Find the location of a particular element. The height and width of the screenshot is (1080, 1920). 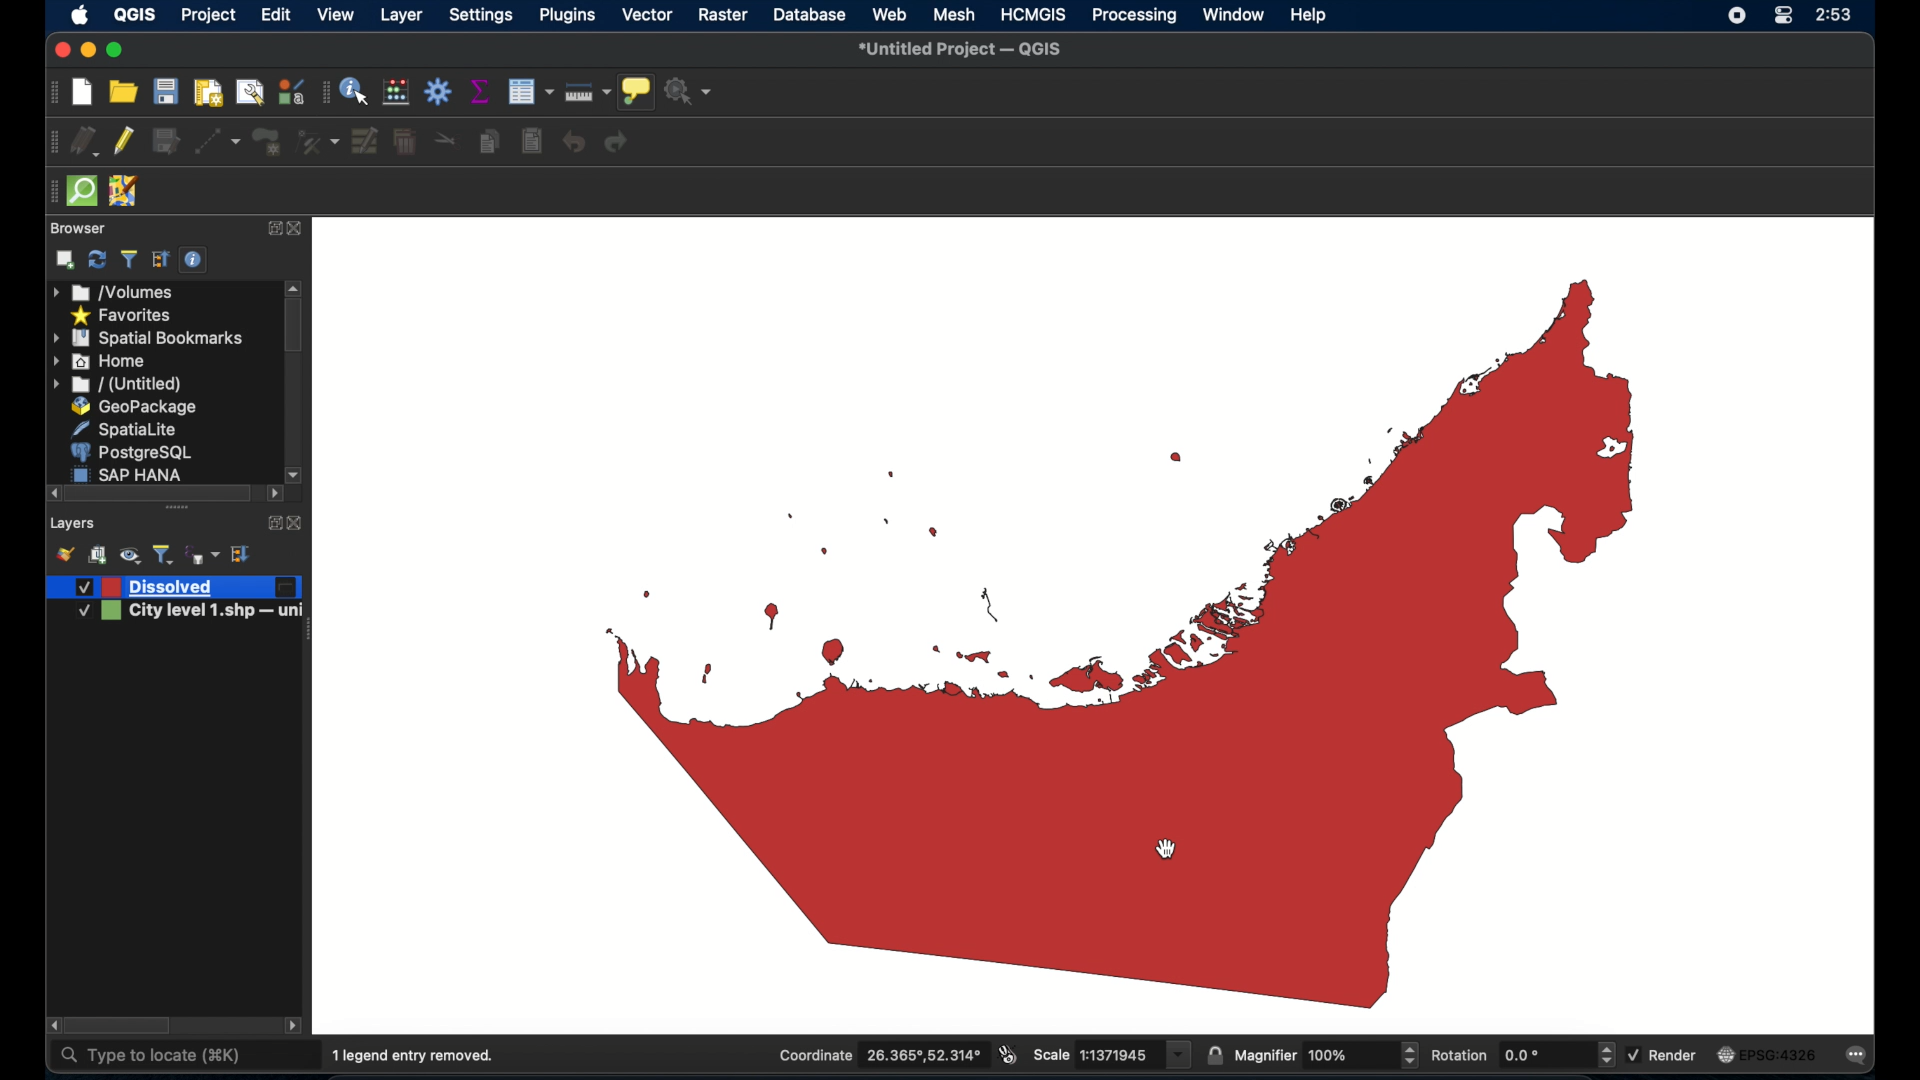

database is located at coordinates (811, 14).